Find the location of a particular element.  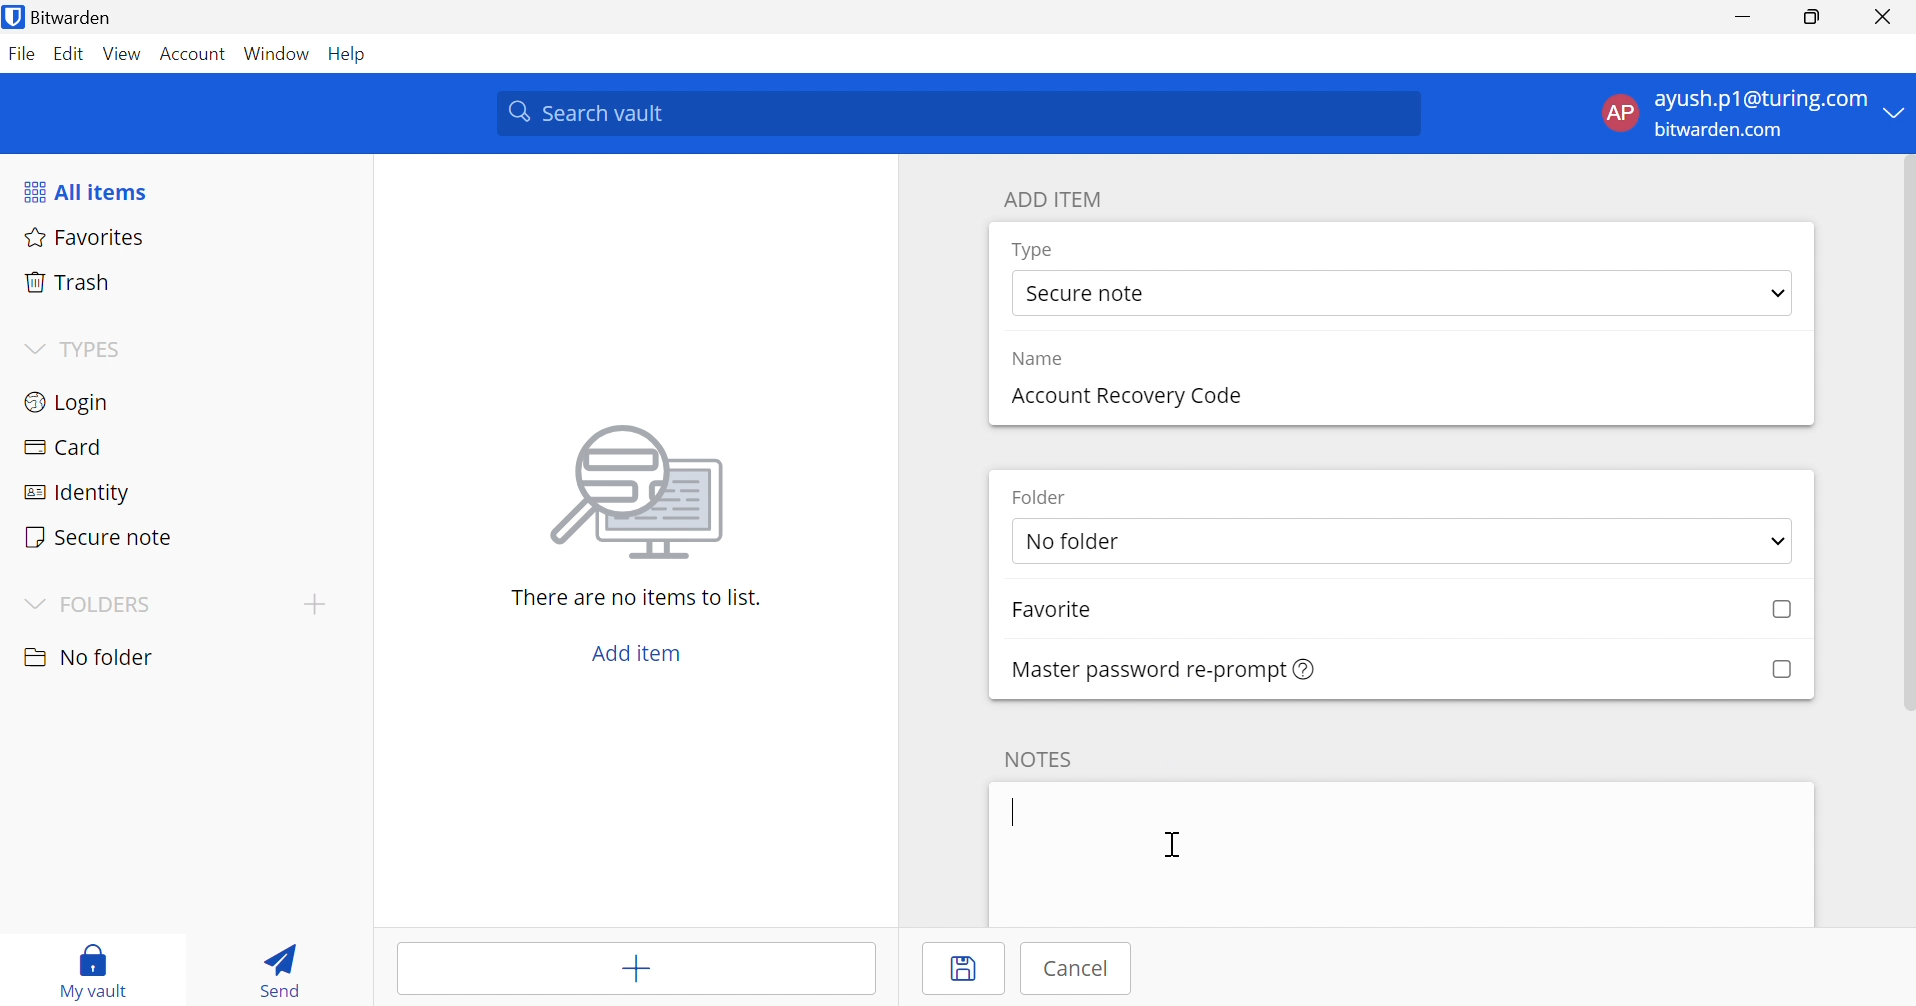

No folder is located at coordinates (92, 657).